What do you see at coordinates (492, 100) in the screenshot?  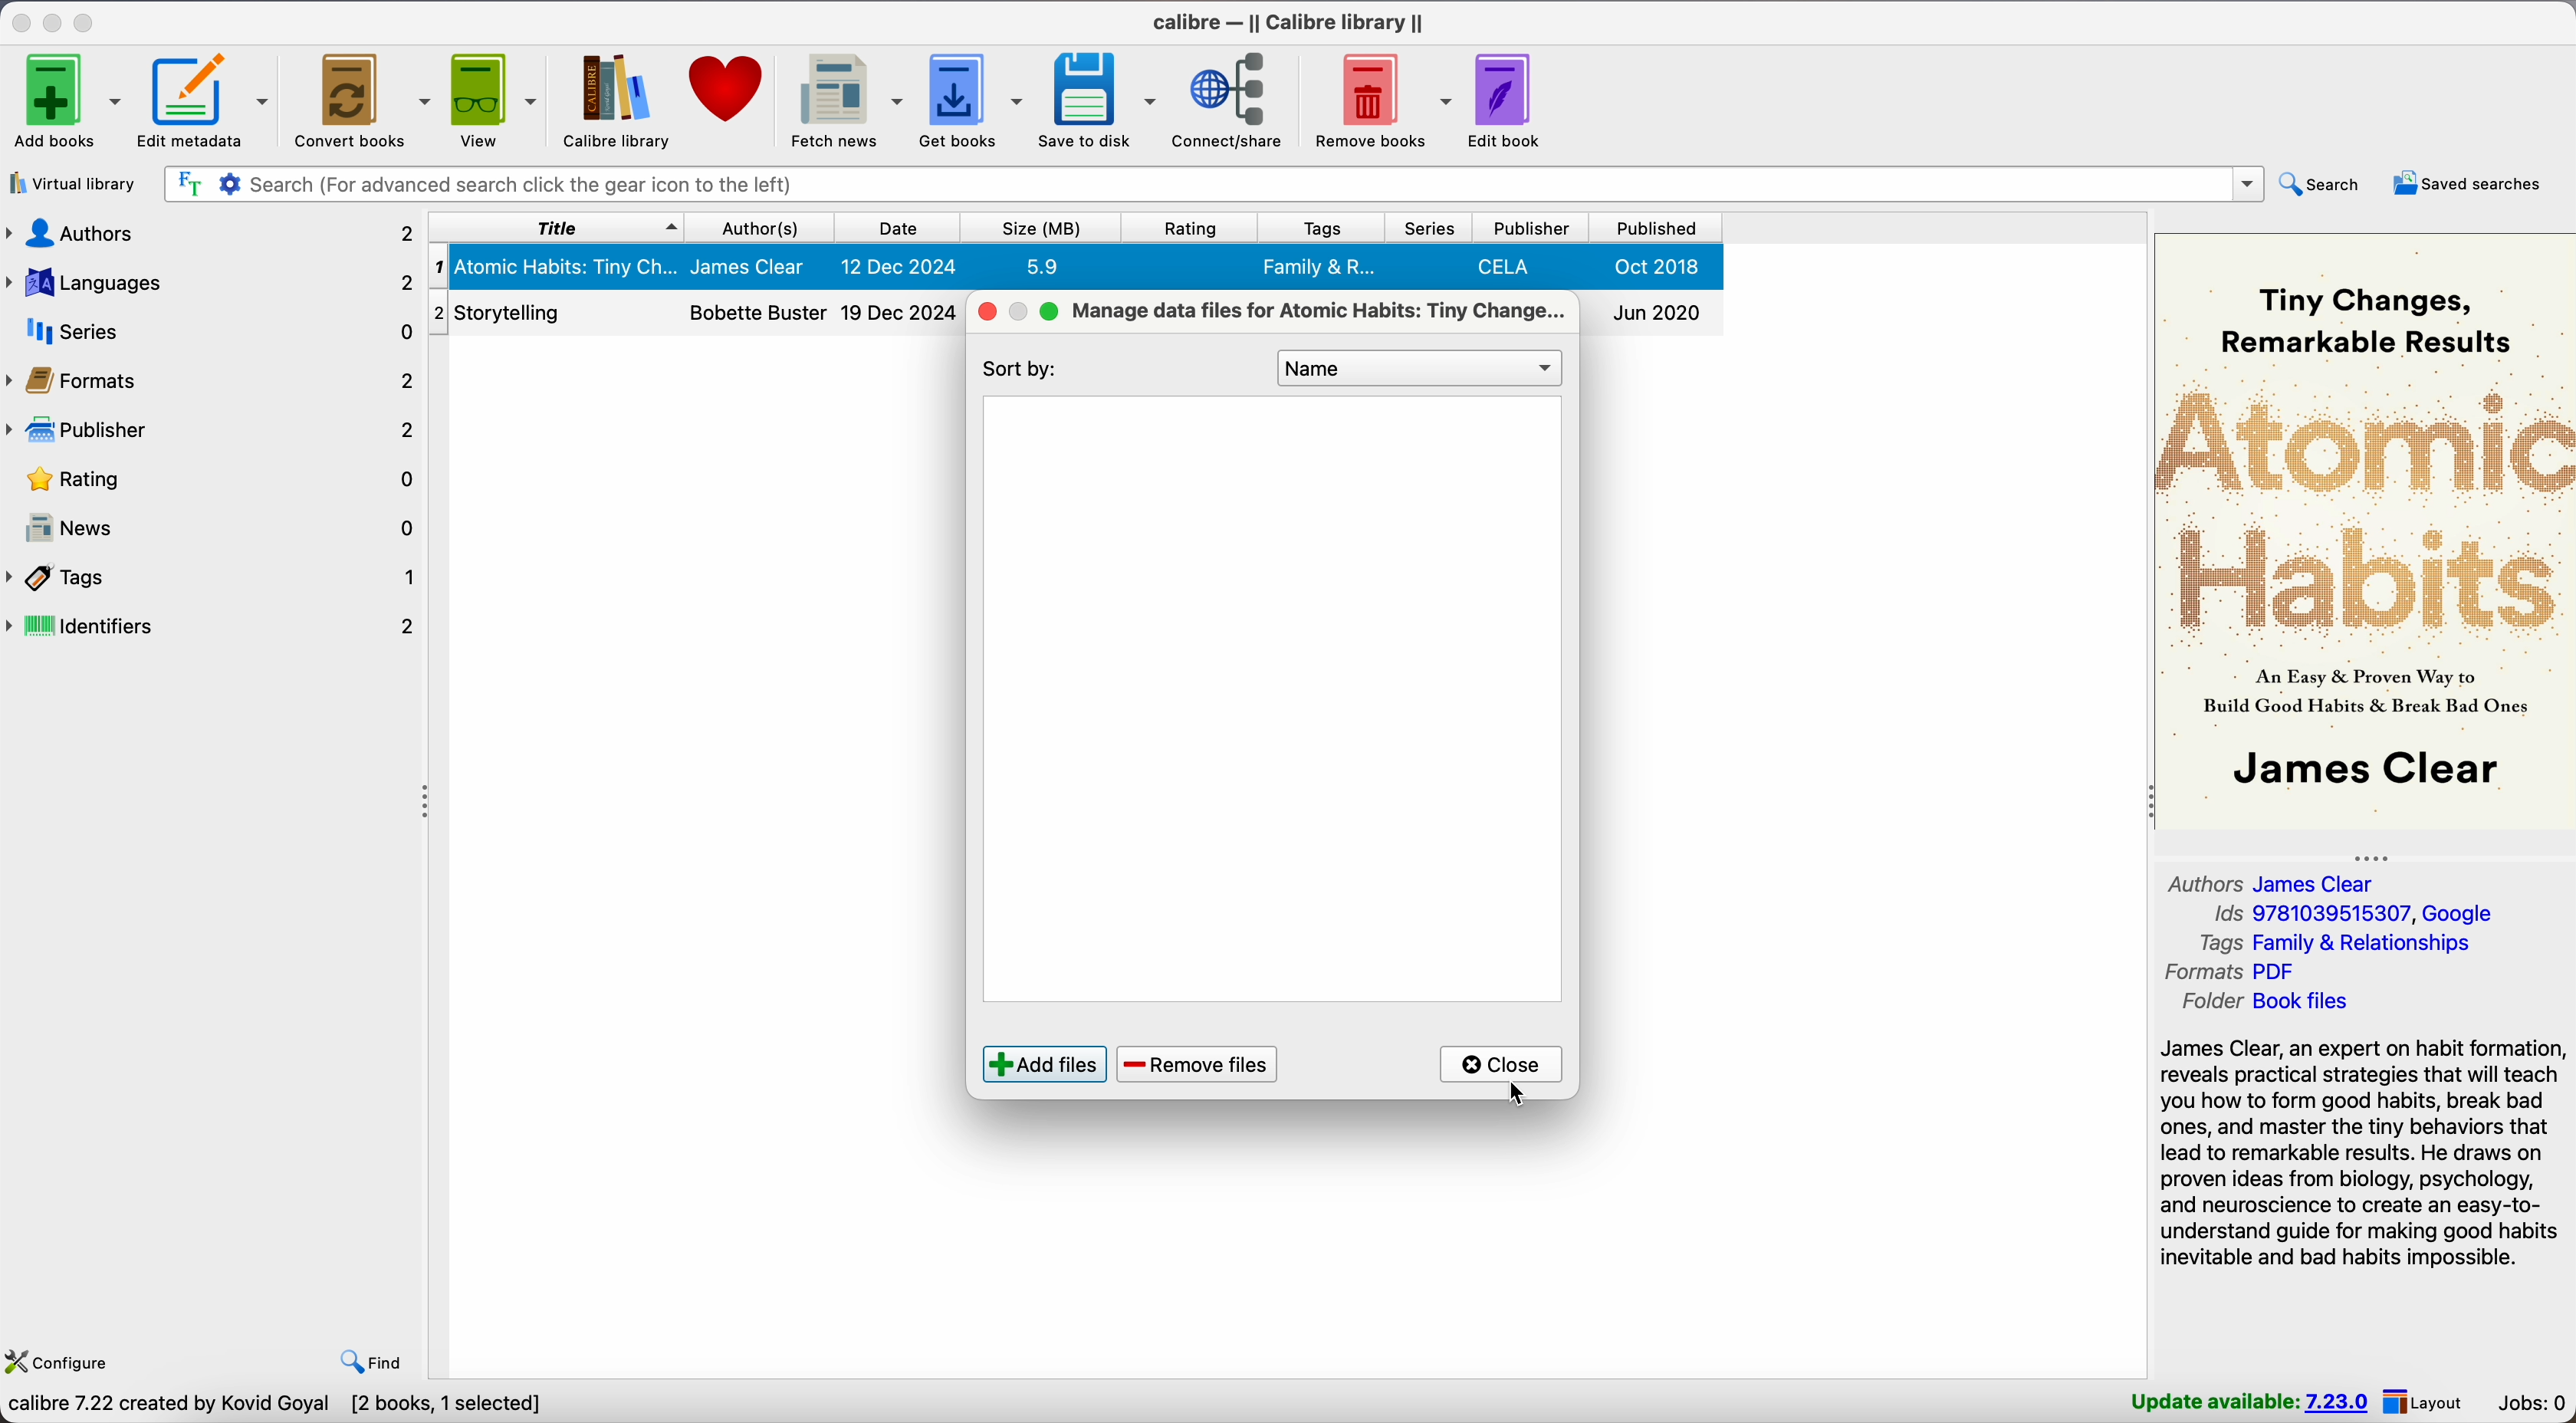 I see `view` at bounding box center [492, 100].